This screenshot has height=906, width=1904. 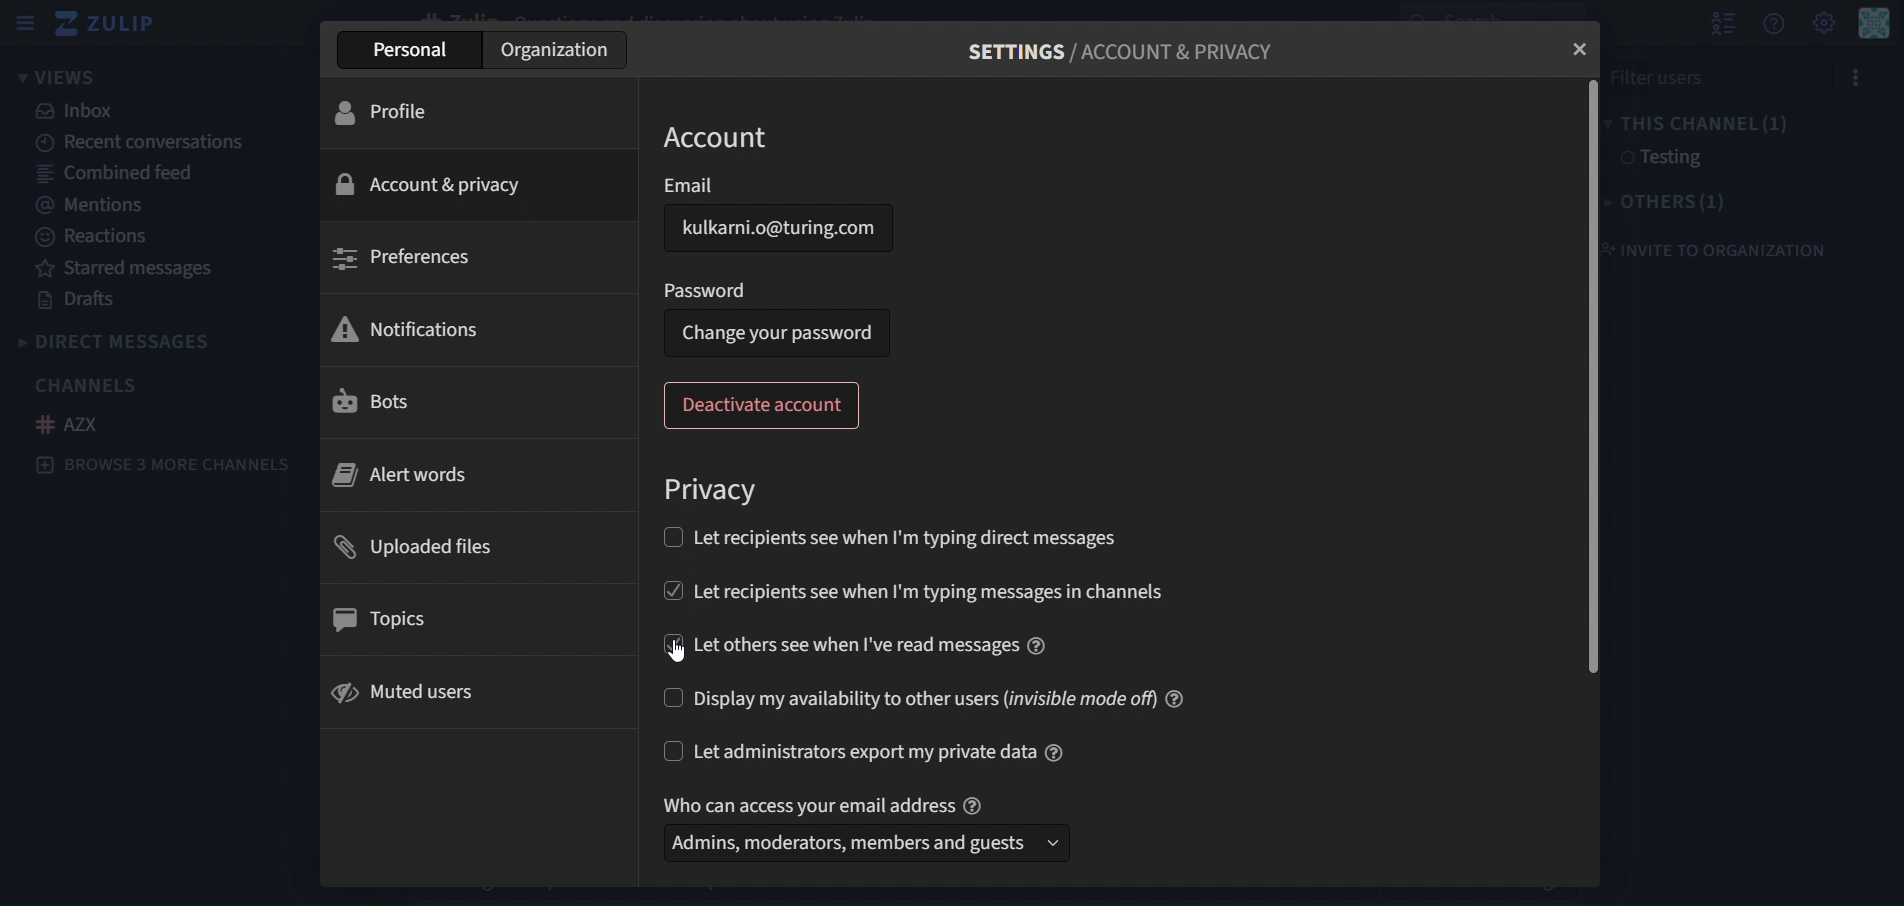 What do you see at coordinates (397, 111) in the screenshot?
I see `profile` at bounding box center [397, 111].